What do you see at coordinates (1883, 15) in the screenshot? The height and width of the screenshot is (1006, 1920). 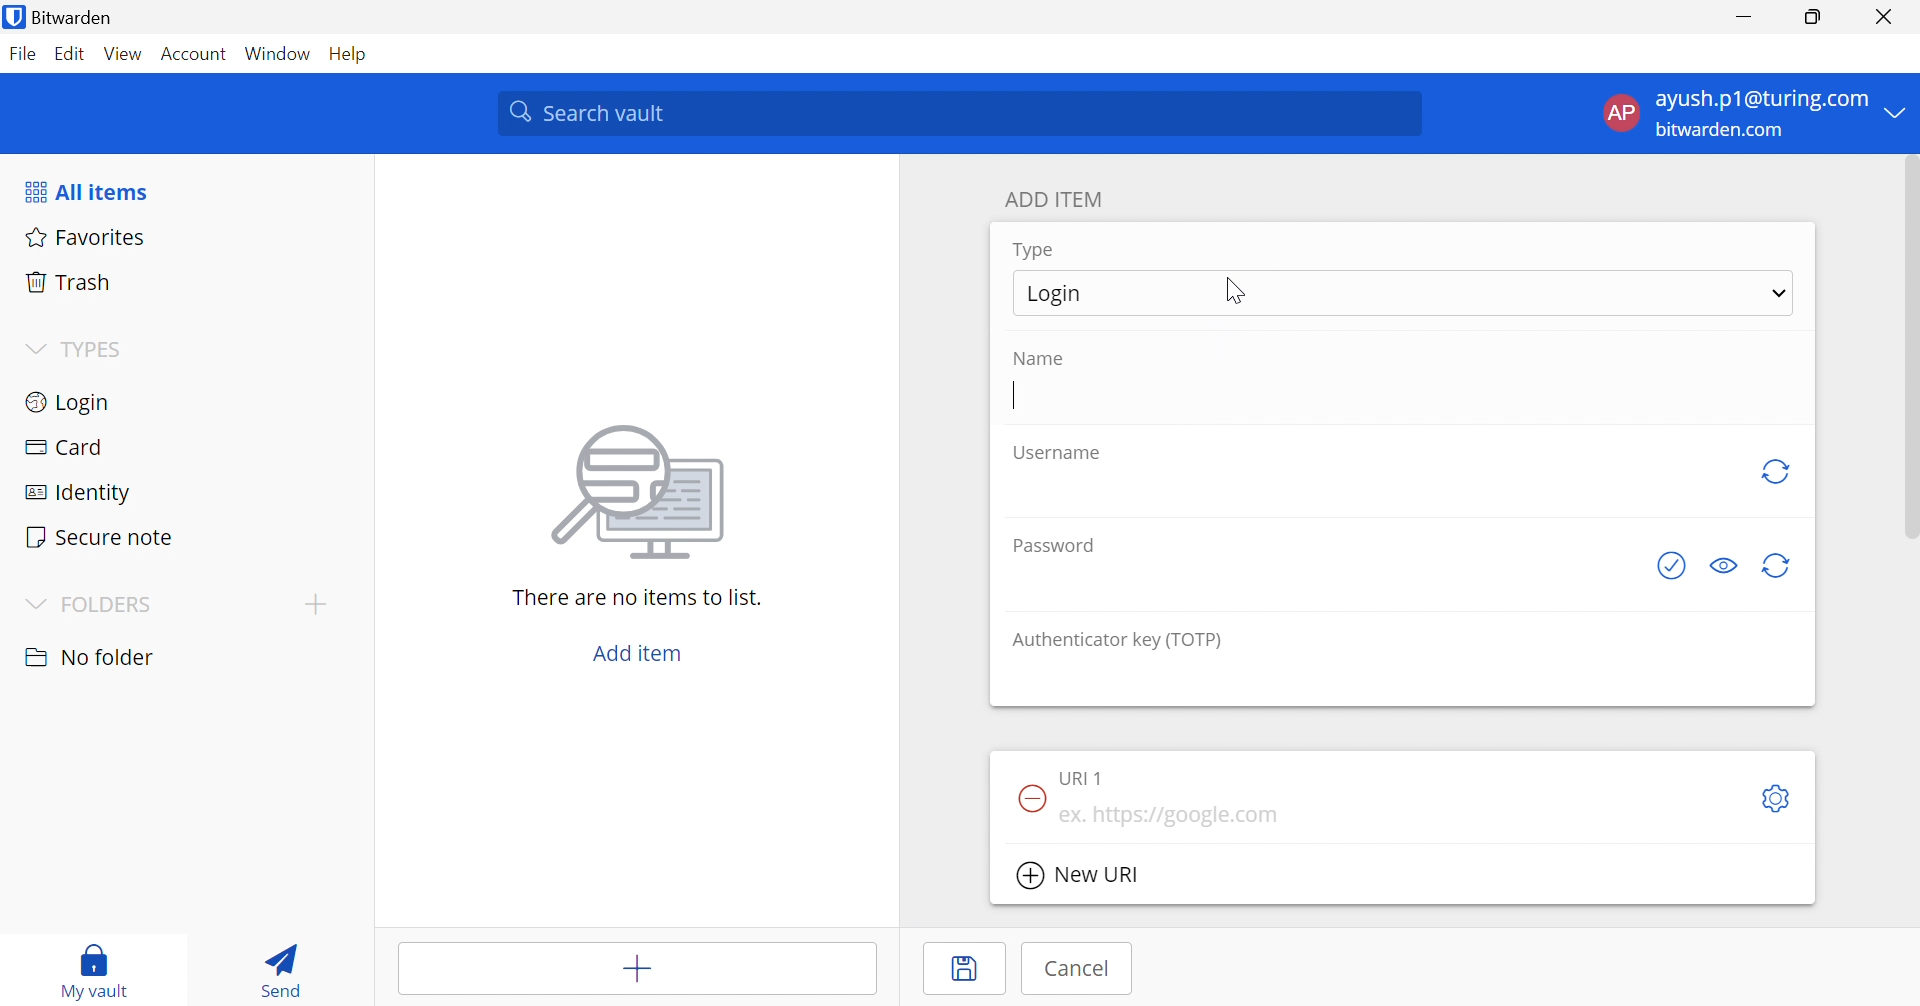 I see `Close` at bounding box center [1883, 15].